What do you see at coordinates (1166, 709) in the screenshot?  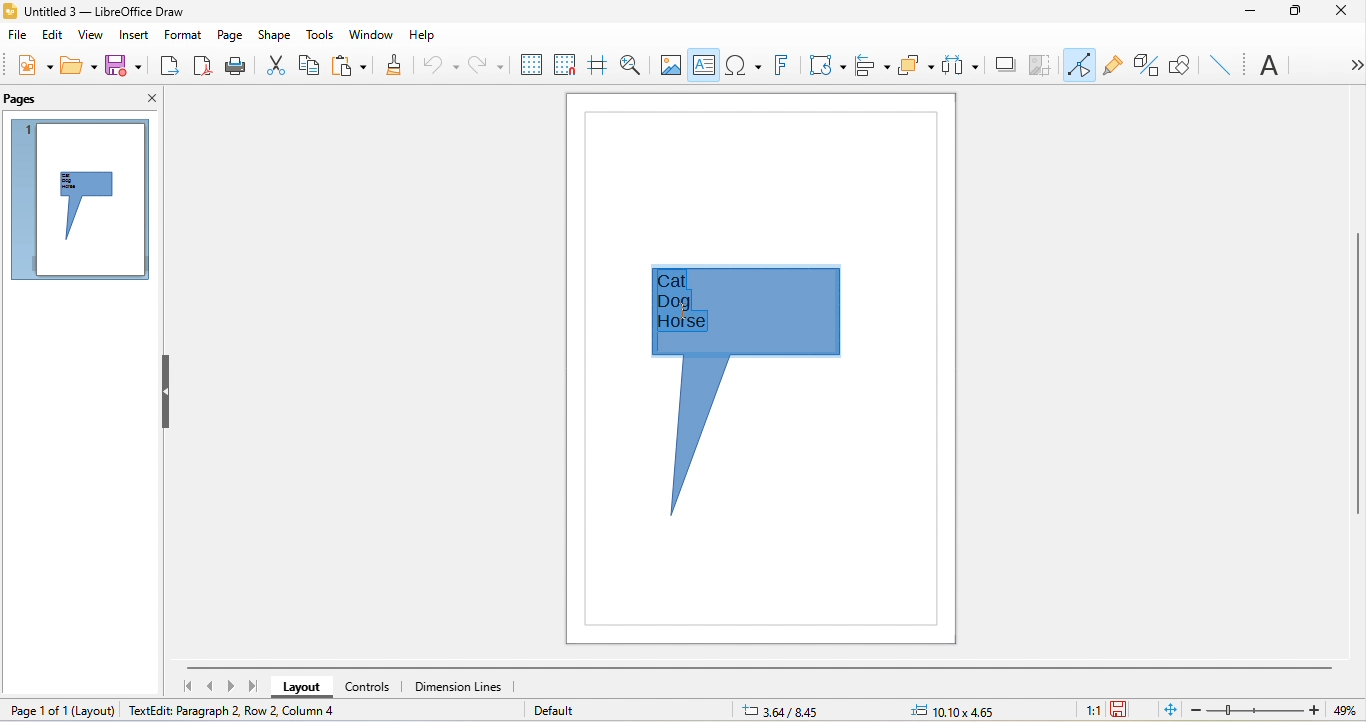 I see `fit to the current window` at bounding box center [1166, 709].